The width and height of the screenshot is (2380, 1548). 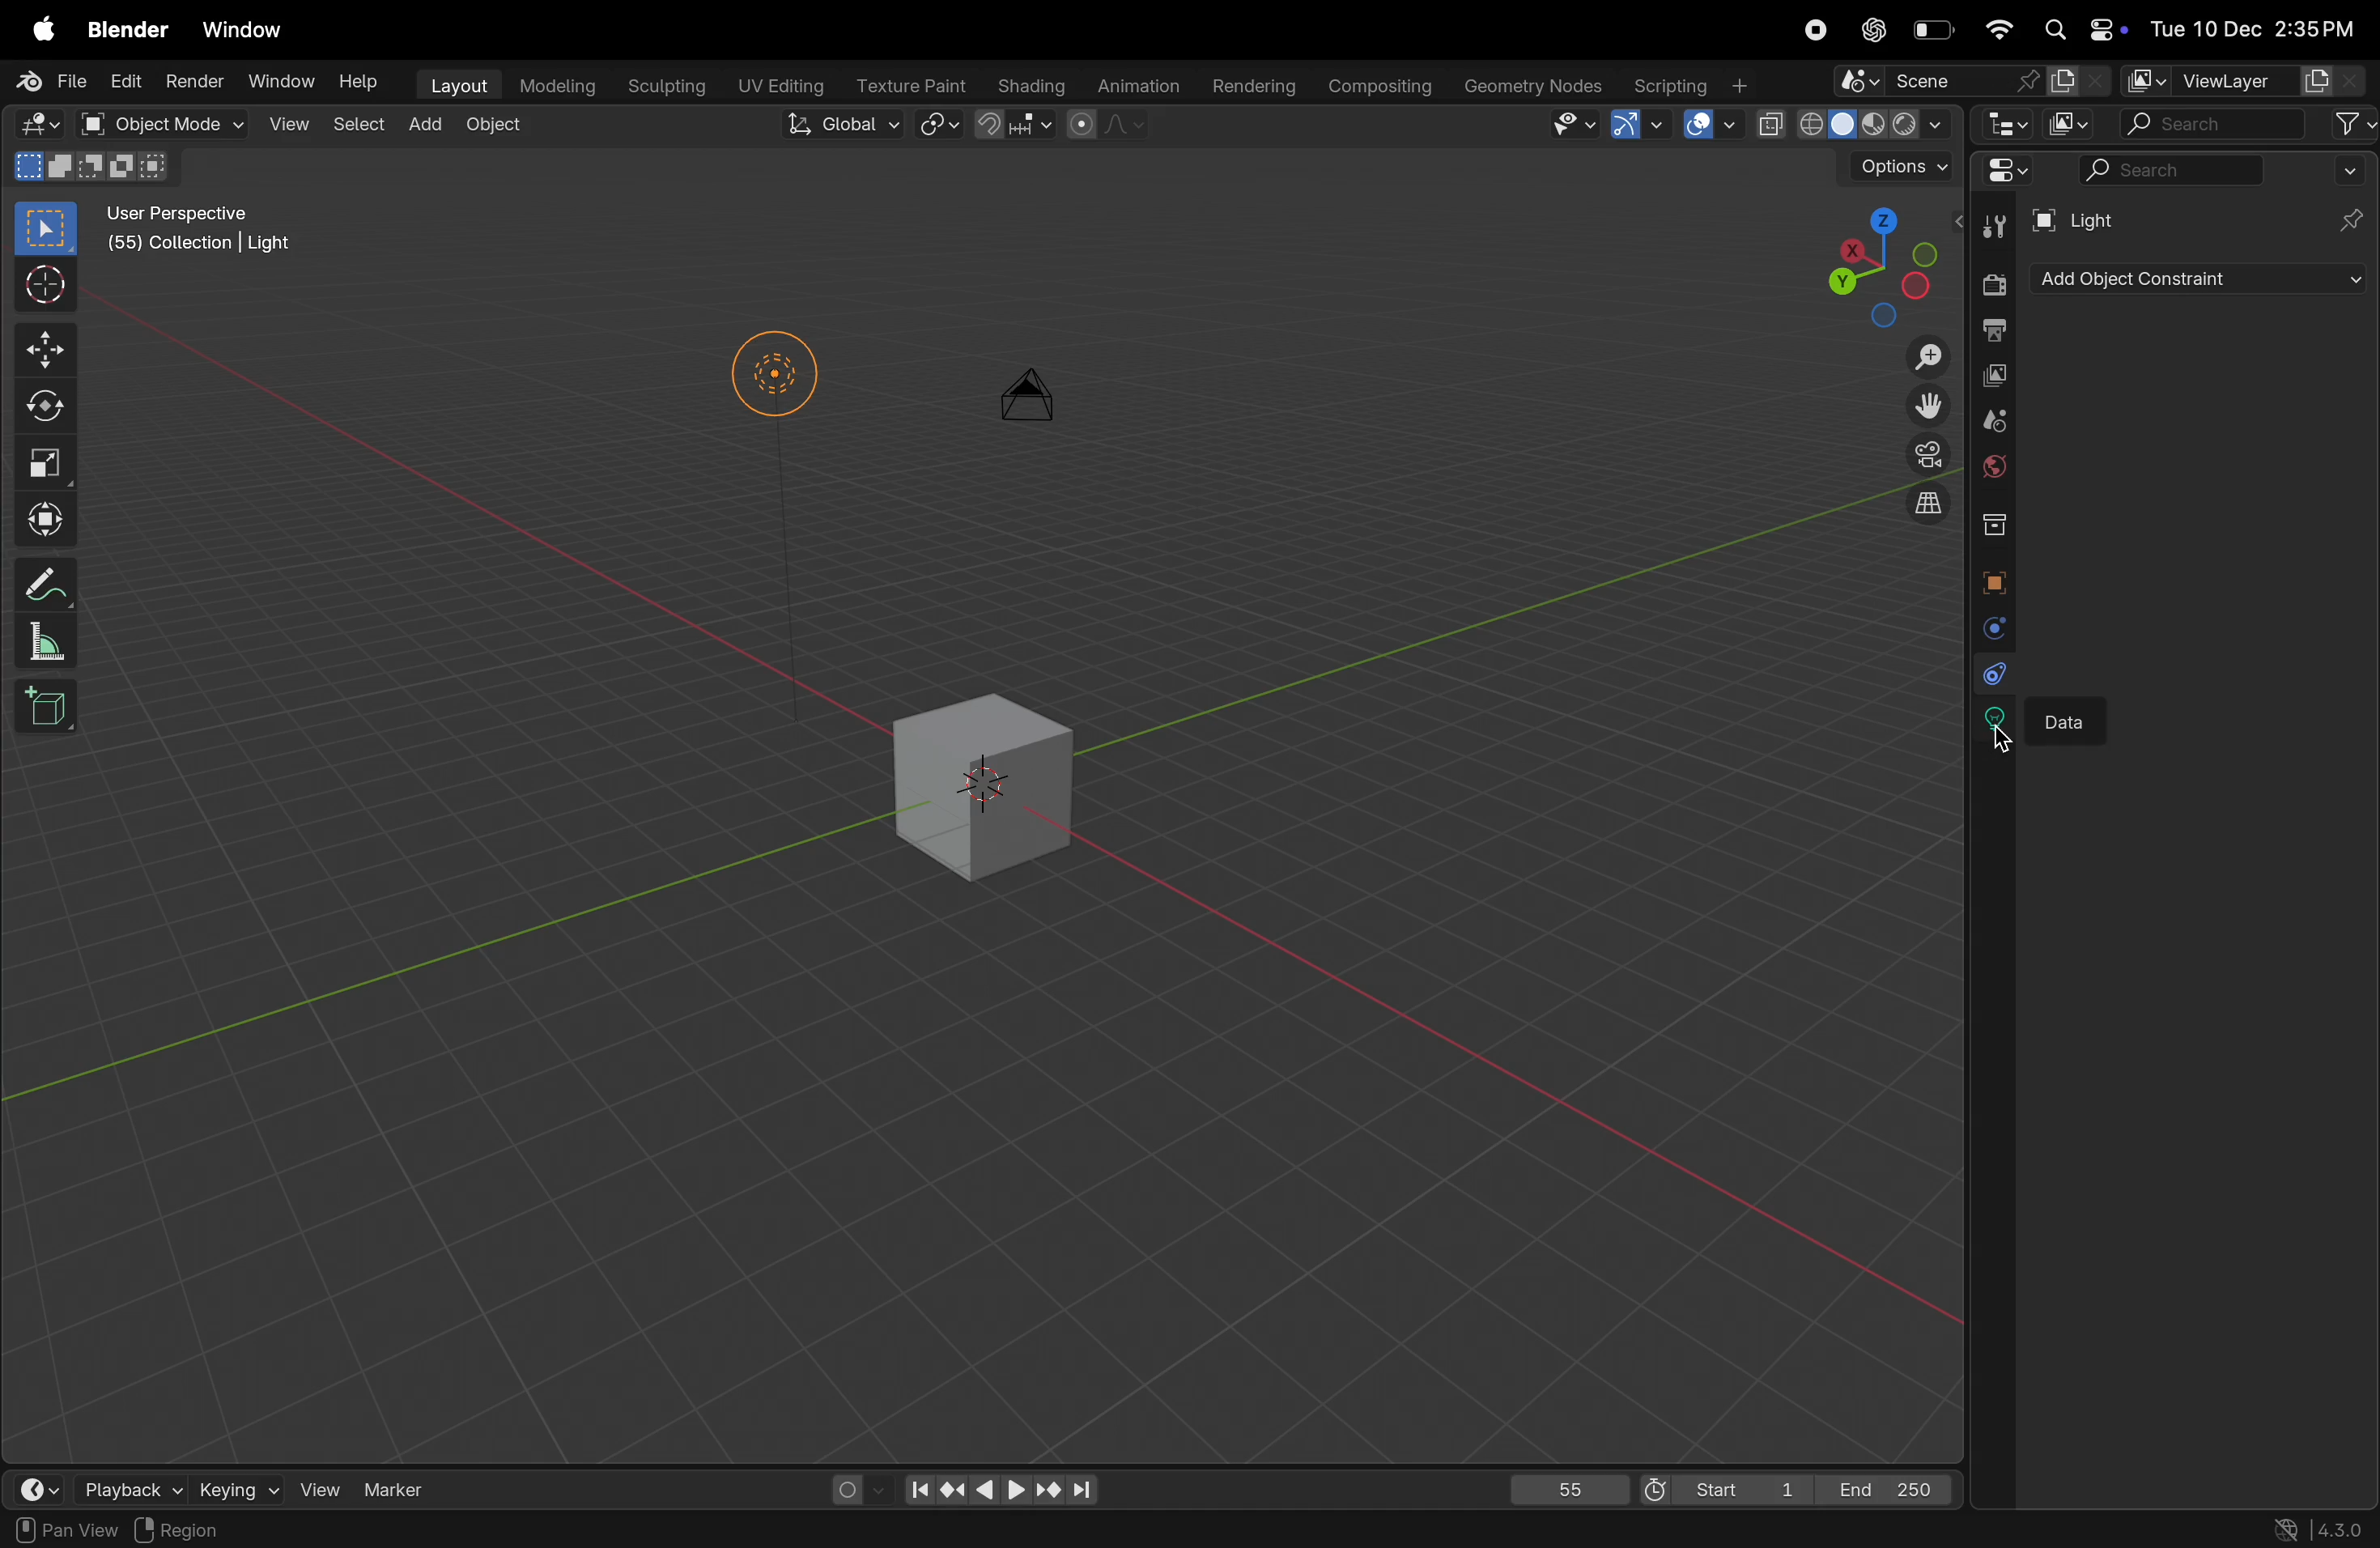 What do you see at coordinates (2001, 524) in the screenshot?
I see `collection` at bounding box center [2001, 524].